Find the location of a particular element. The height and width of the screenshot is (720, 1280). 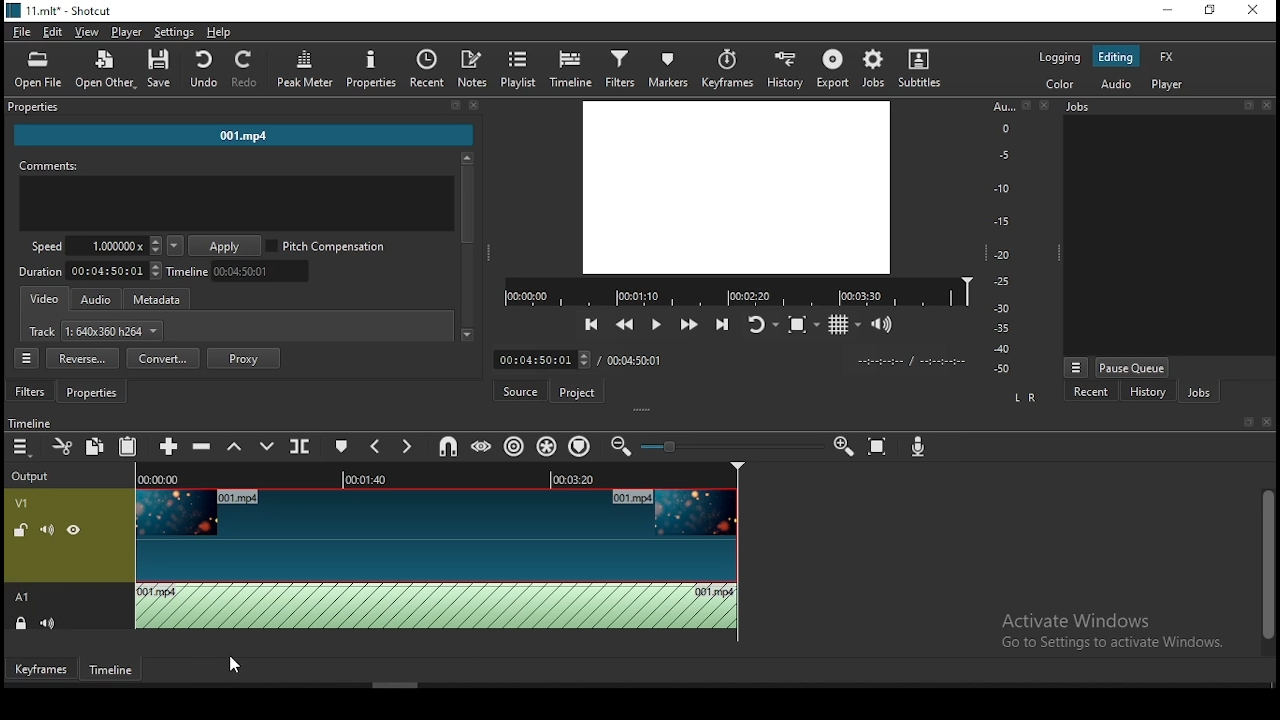

show volume control is located at coordinates (884, 321).